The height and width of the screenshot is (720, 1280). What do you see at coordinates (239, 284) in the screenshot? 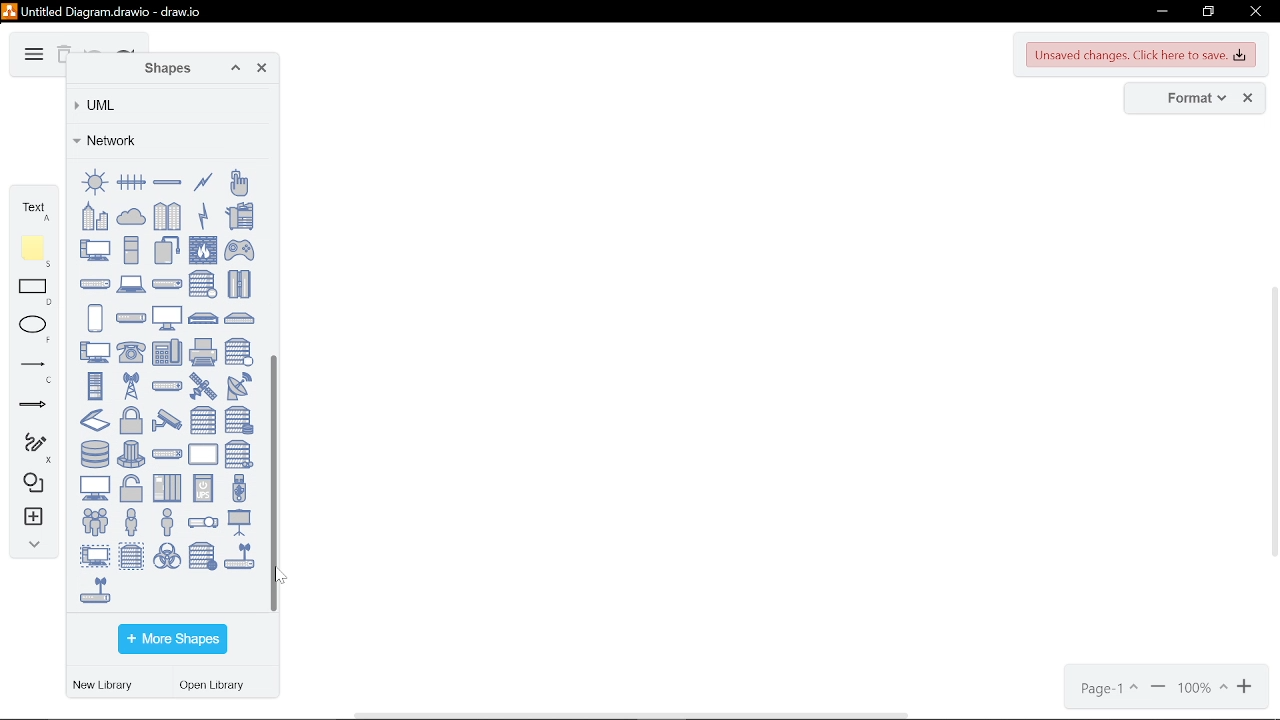
I see `mainframe` at bounding box center [239, 284].